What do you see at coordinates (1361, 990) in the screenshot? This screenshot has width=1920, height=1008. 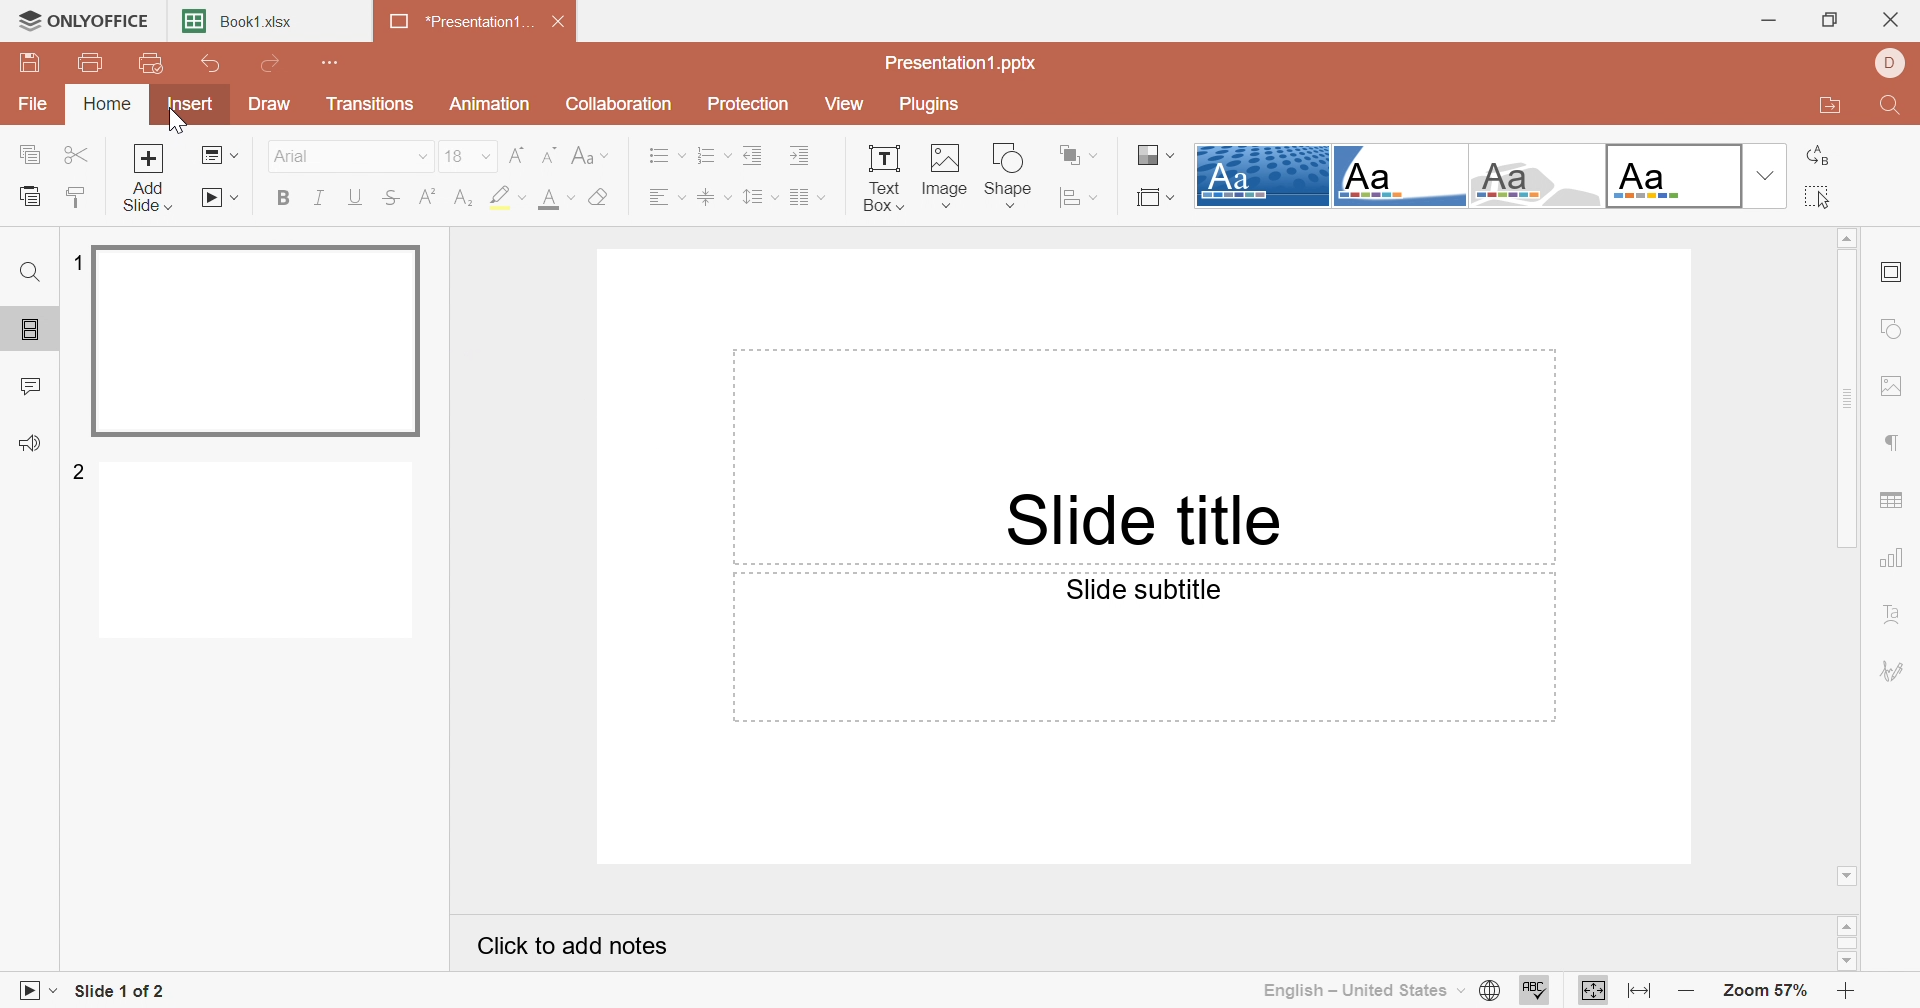 I see `English - United States` at bounding box center [1361, 990].